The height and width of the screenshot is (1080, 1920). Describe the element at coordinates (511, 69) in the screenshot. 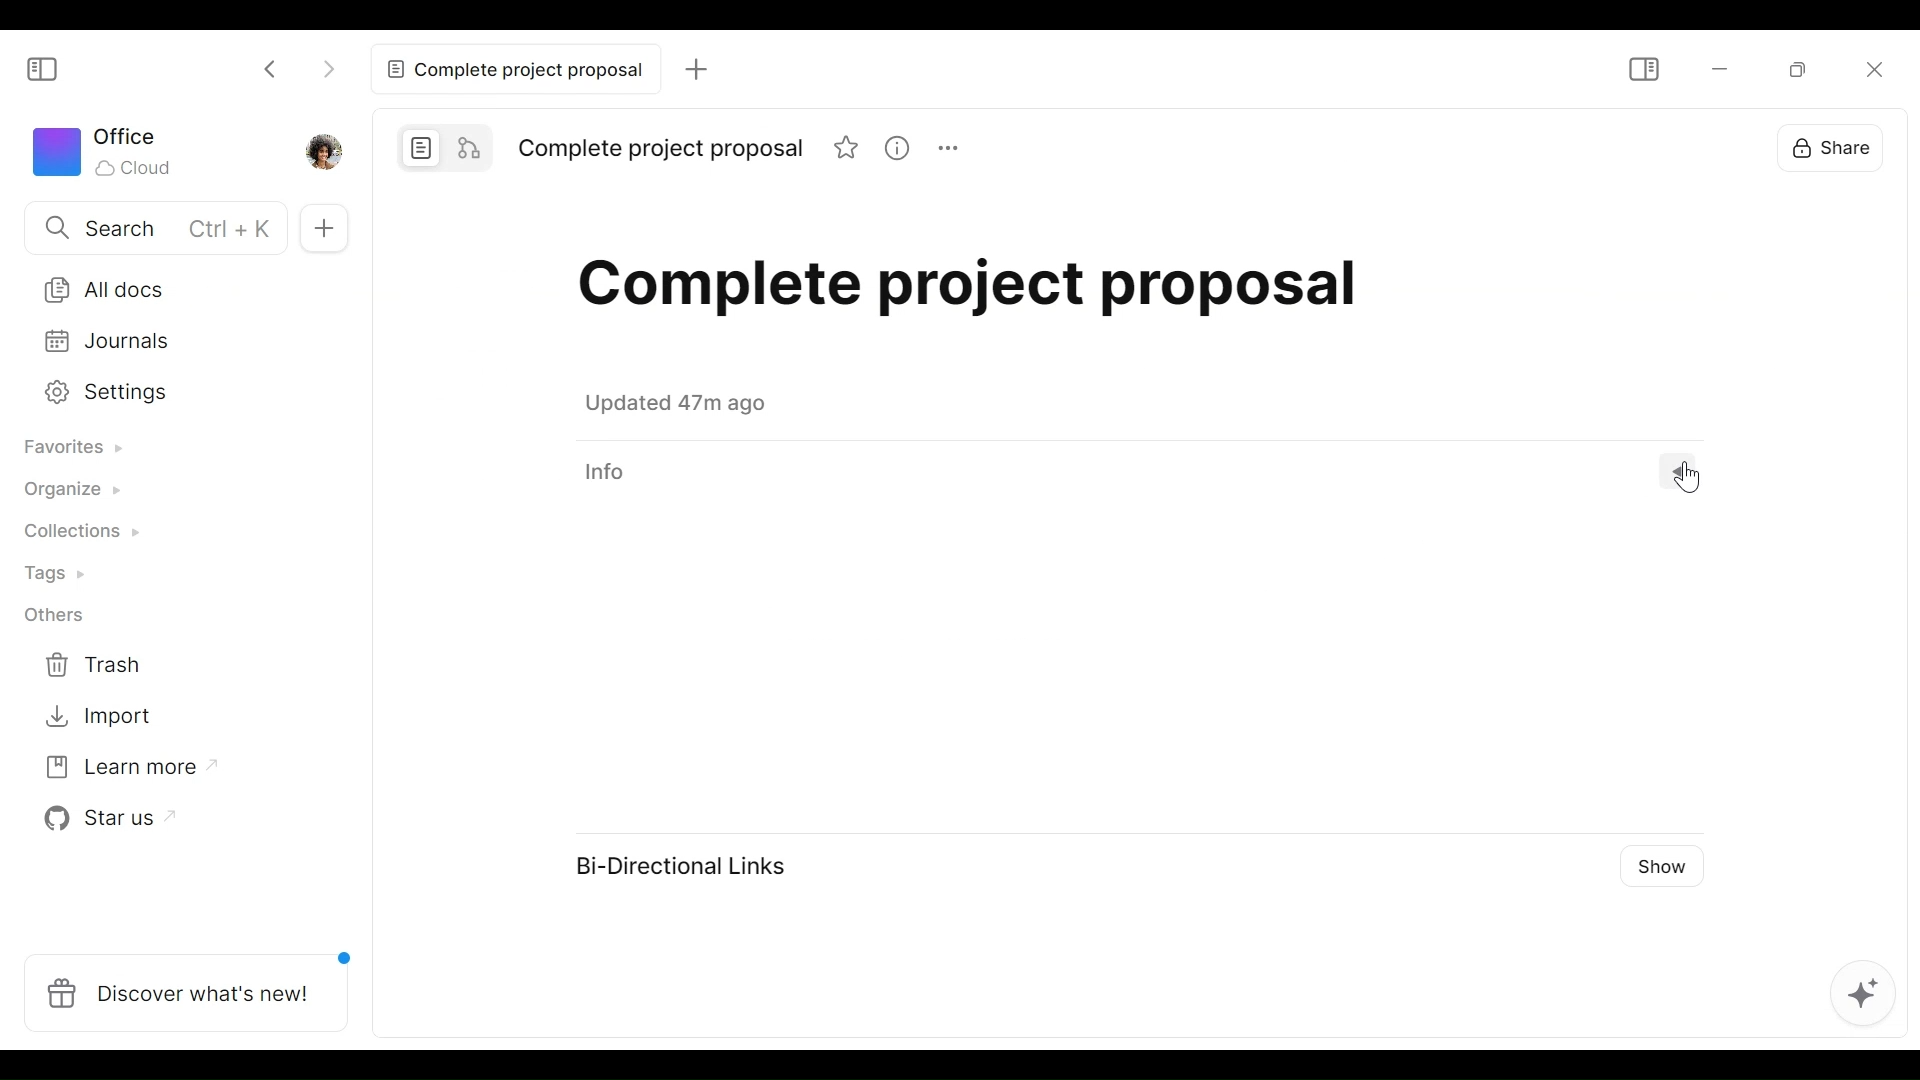

I see `Complete project proposal` at that location.